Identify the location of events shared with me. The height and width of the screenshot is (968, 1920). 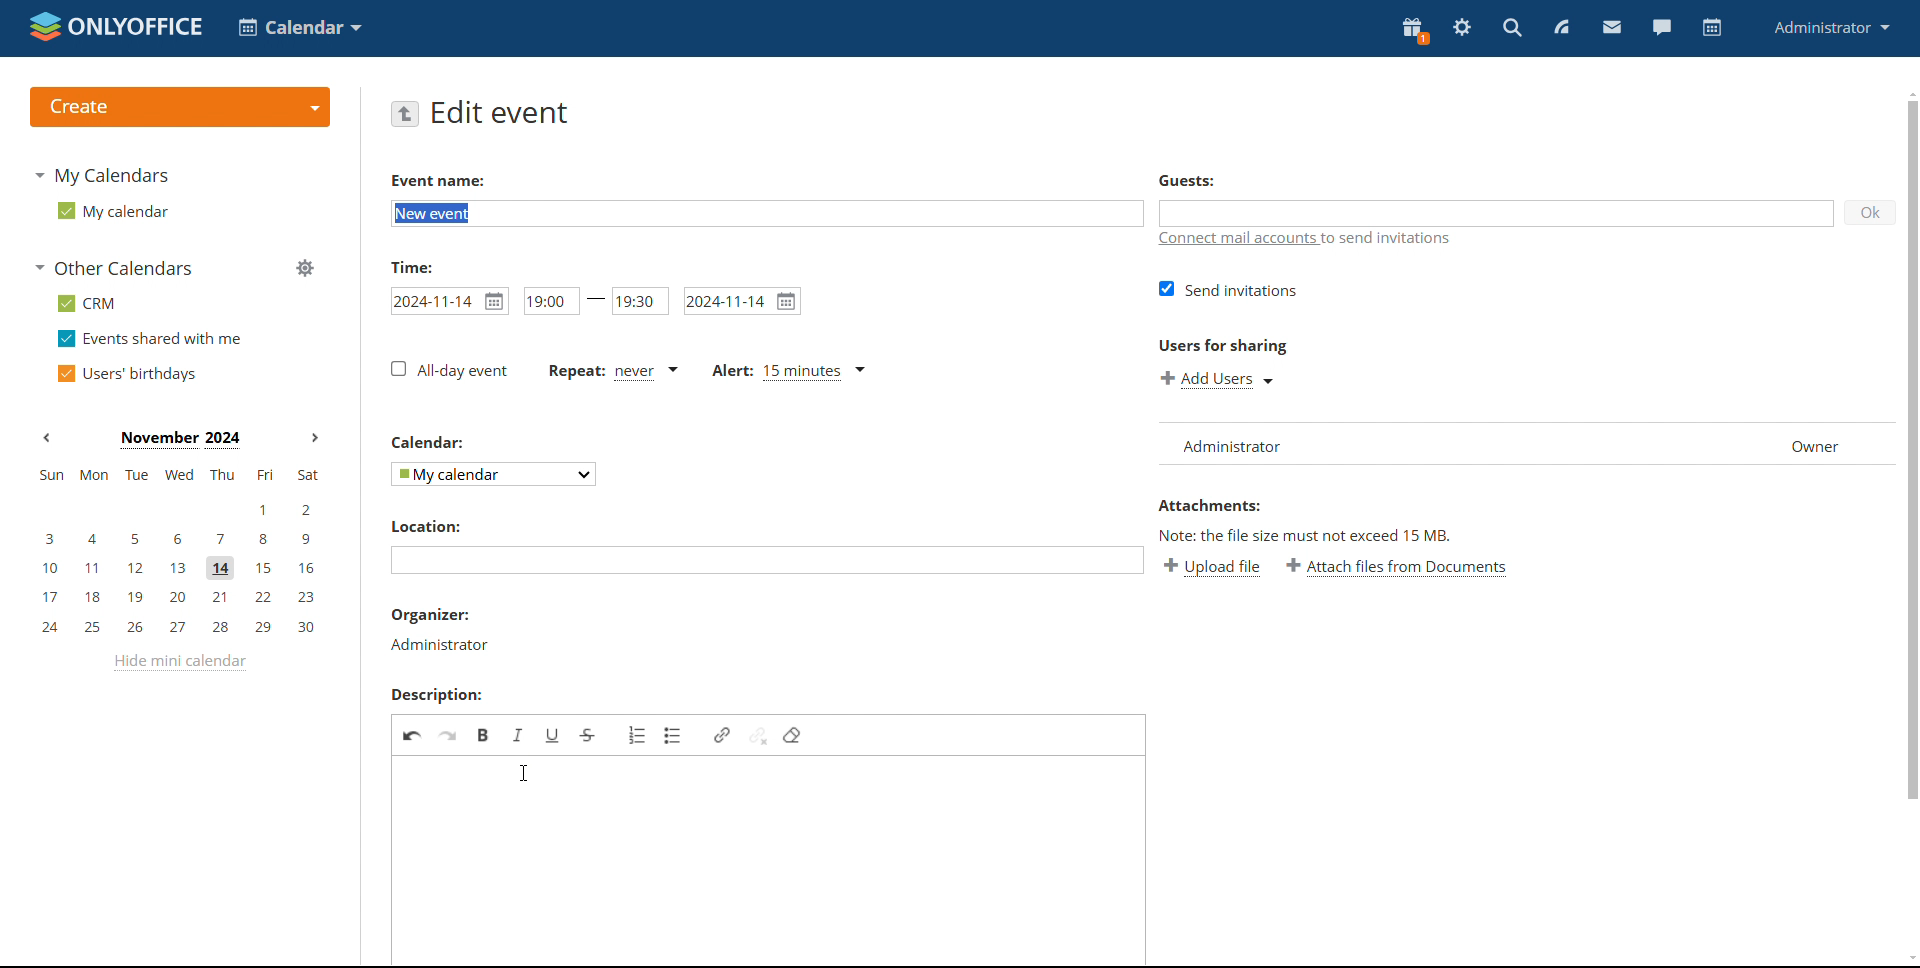
(152, 339).